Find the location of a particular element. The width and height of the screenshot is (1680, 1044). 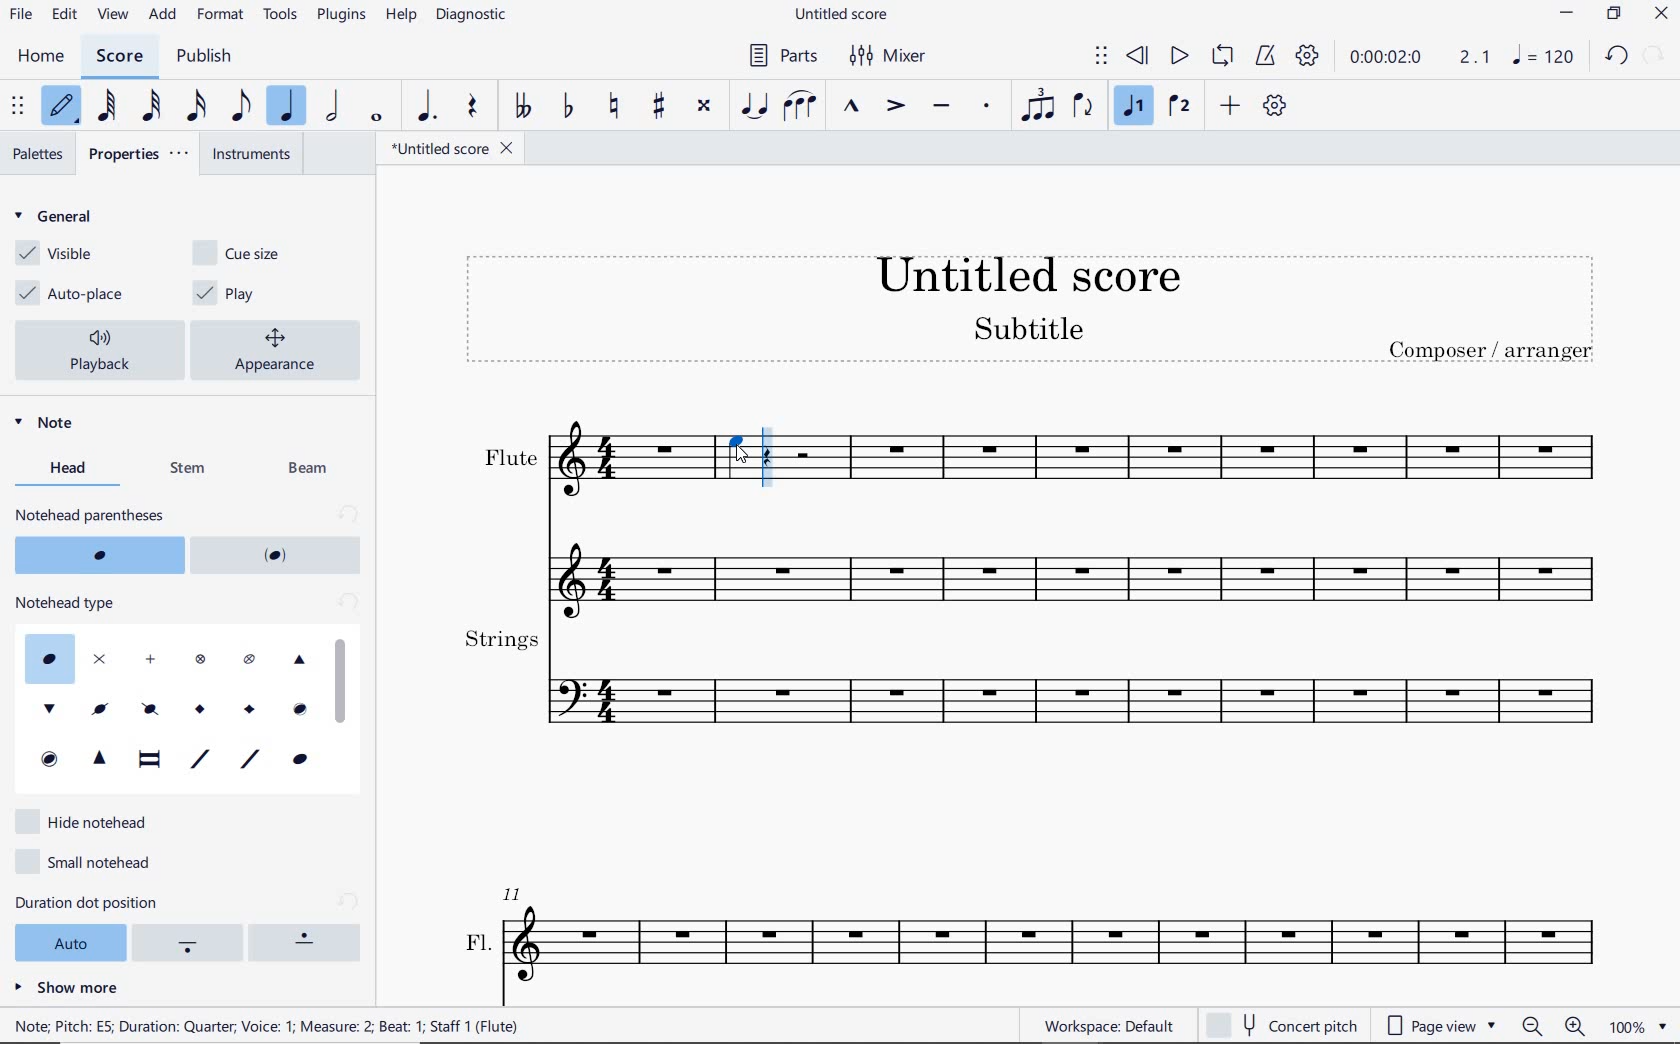

DURATION DOT POSITION is located at coordinates (188, 929).